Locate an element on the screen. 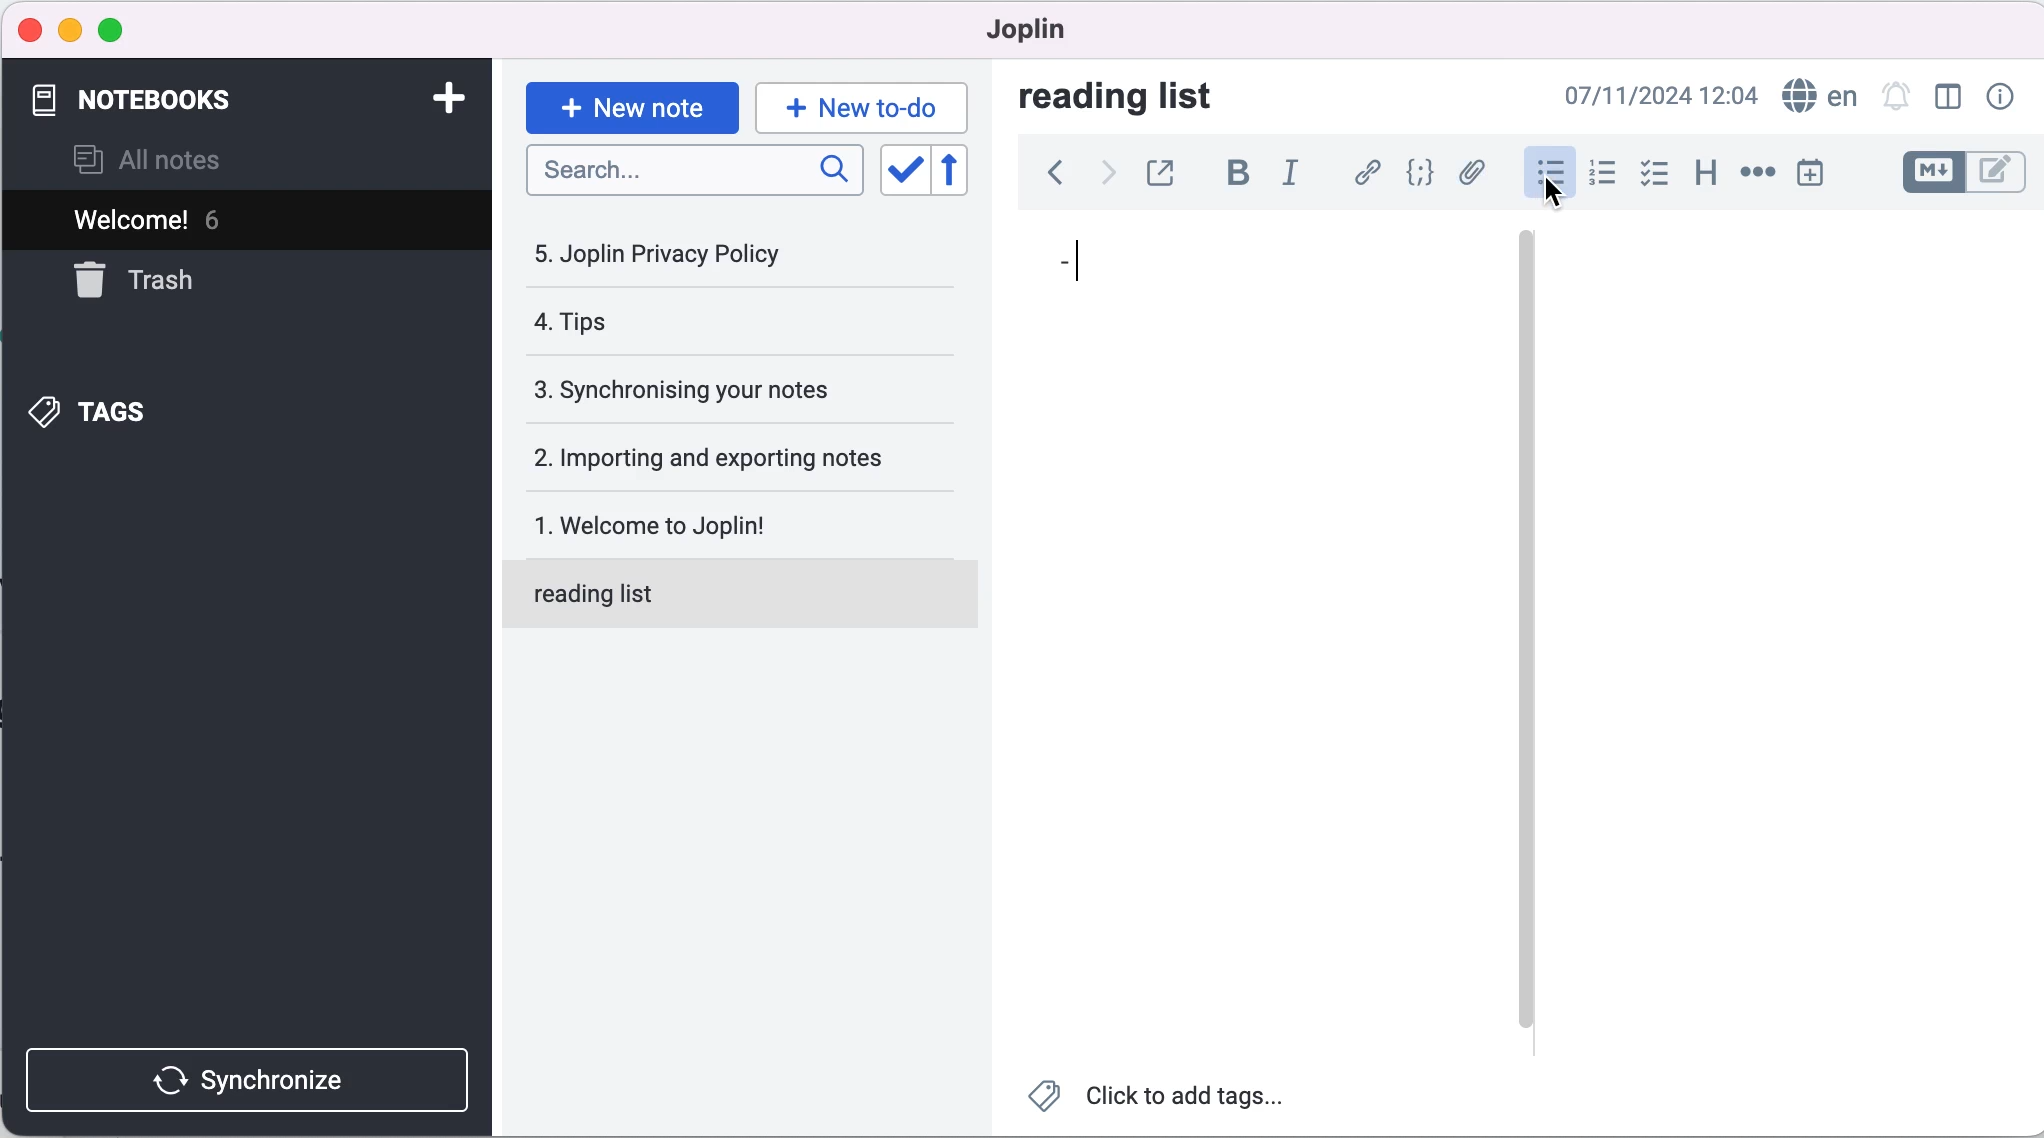 The width and height of the screenshot is (2044, 1138). numbered list is located at coordinates (1603, 176).